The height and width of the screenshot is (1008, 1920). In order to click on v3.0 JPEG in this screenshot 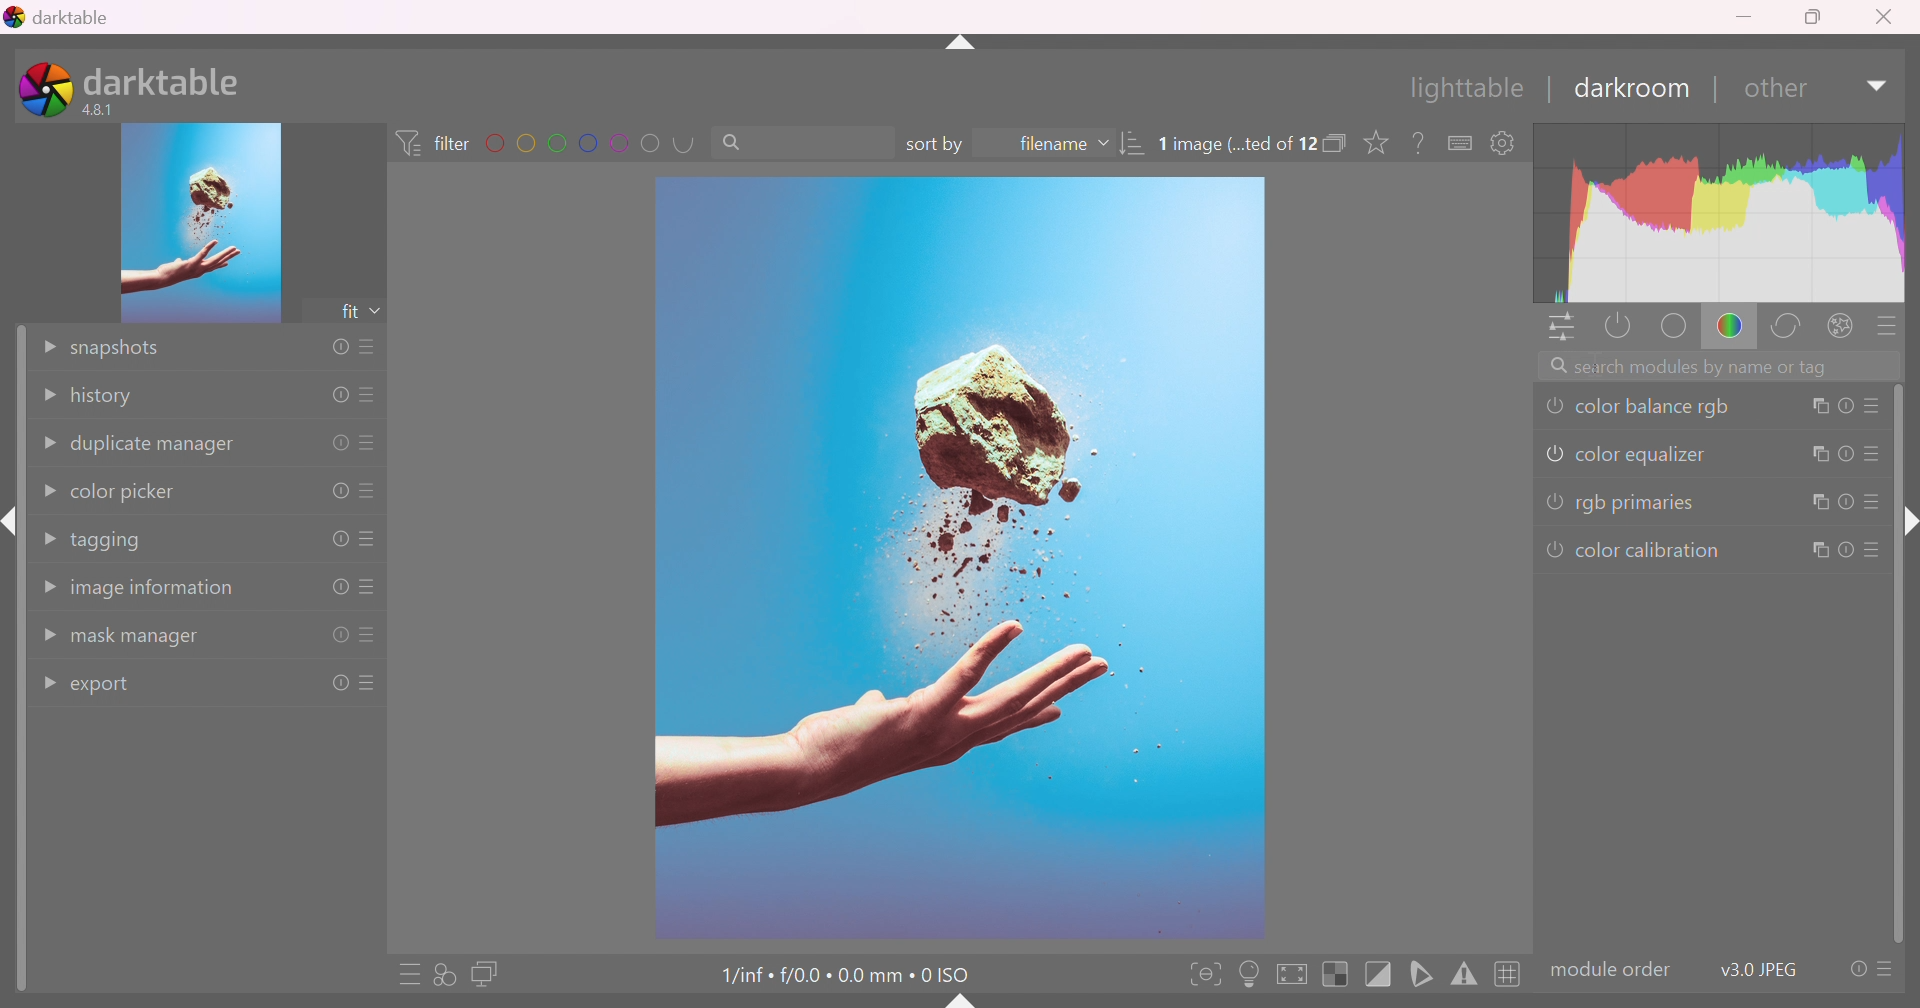, I will do `click(1760, 967)`.